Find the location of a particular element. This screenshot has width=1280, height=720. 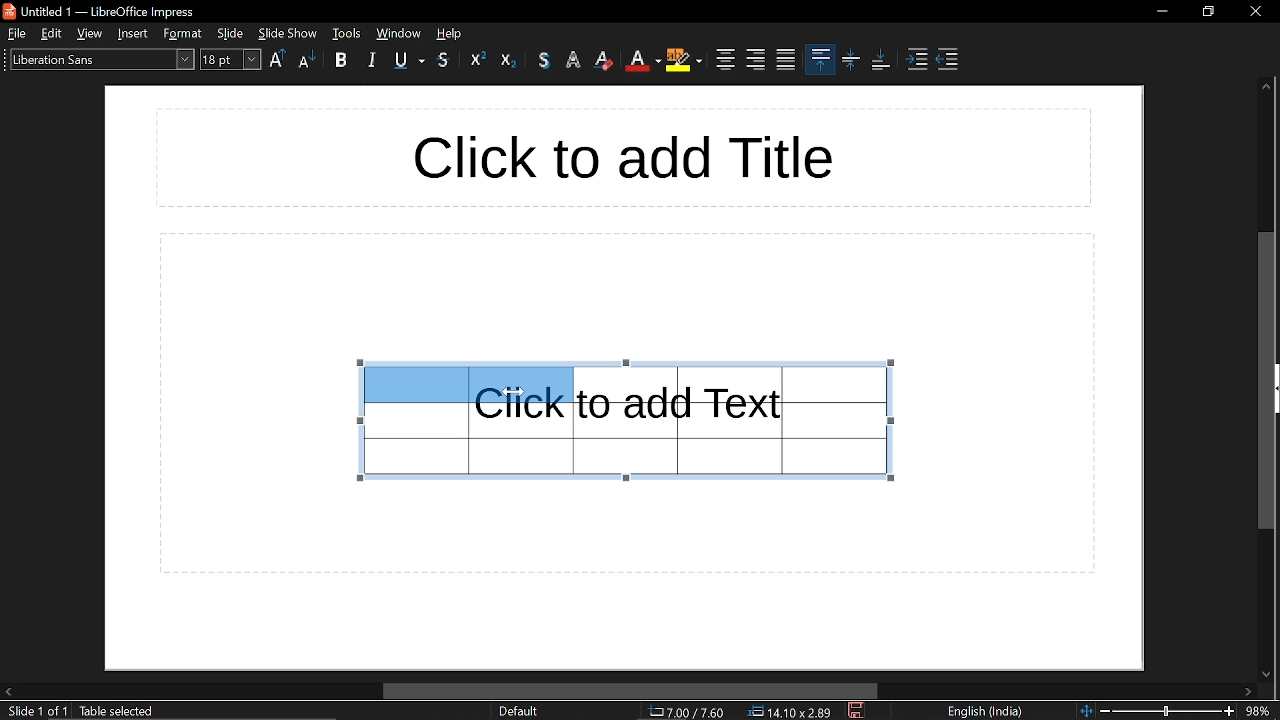

untitled 1- libreoffice impress is located at coordinates (104, 10).